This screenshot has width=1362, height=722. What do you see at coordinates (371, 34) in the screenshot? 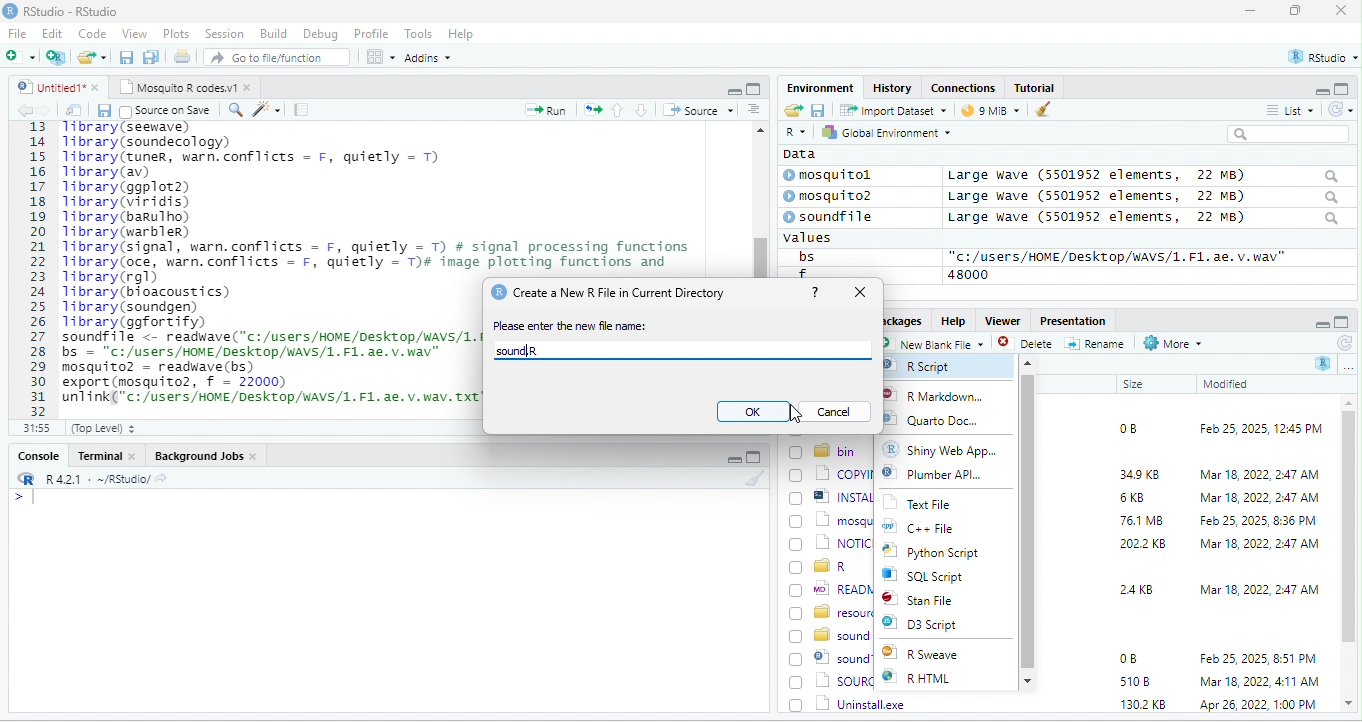
I see `Profile` at bounding box center [371, 34].